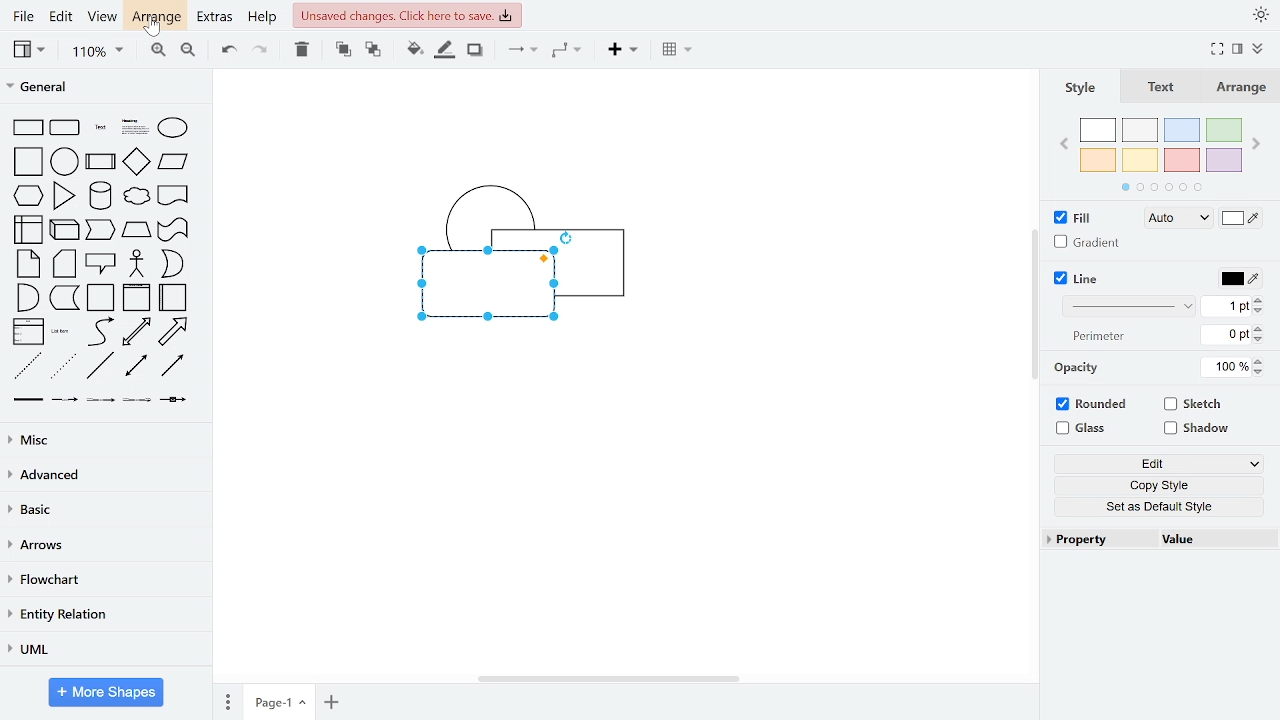 The width and height of the screenshot is (1280, 720). What do you see at coordinates (1126, 307) in the screenshot?
I see `line style` at bounding box center [1126, 307].